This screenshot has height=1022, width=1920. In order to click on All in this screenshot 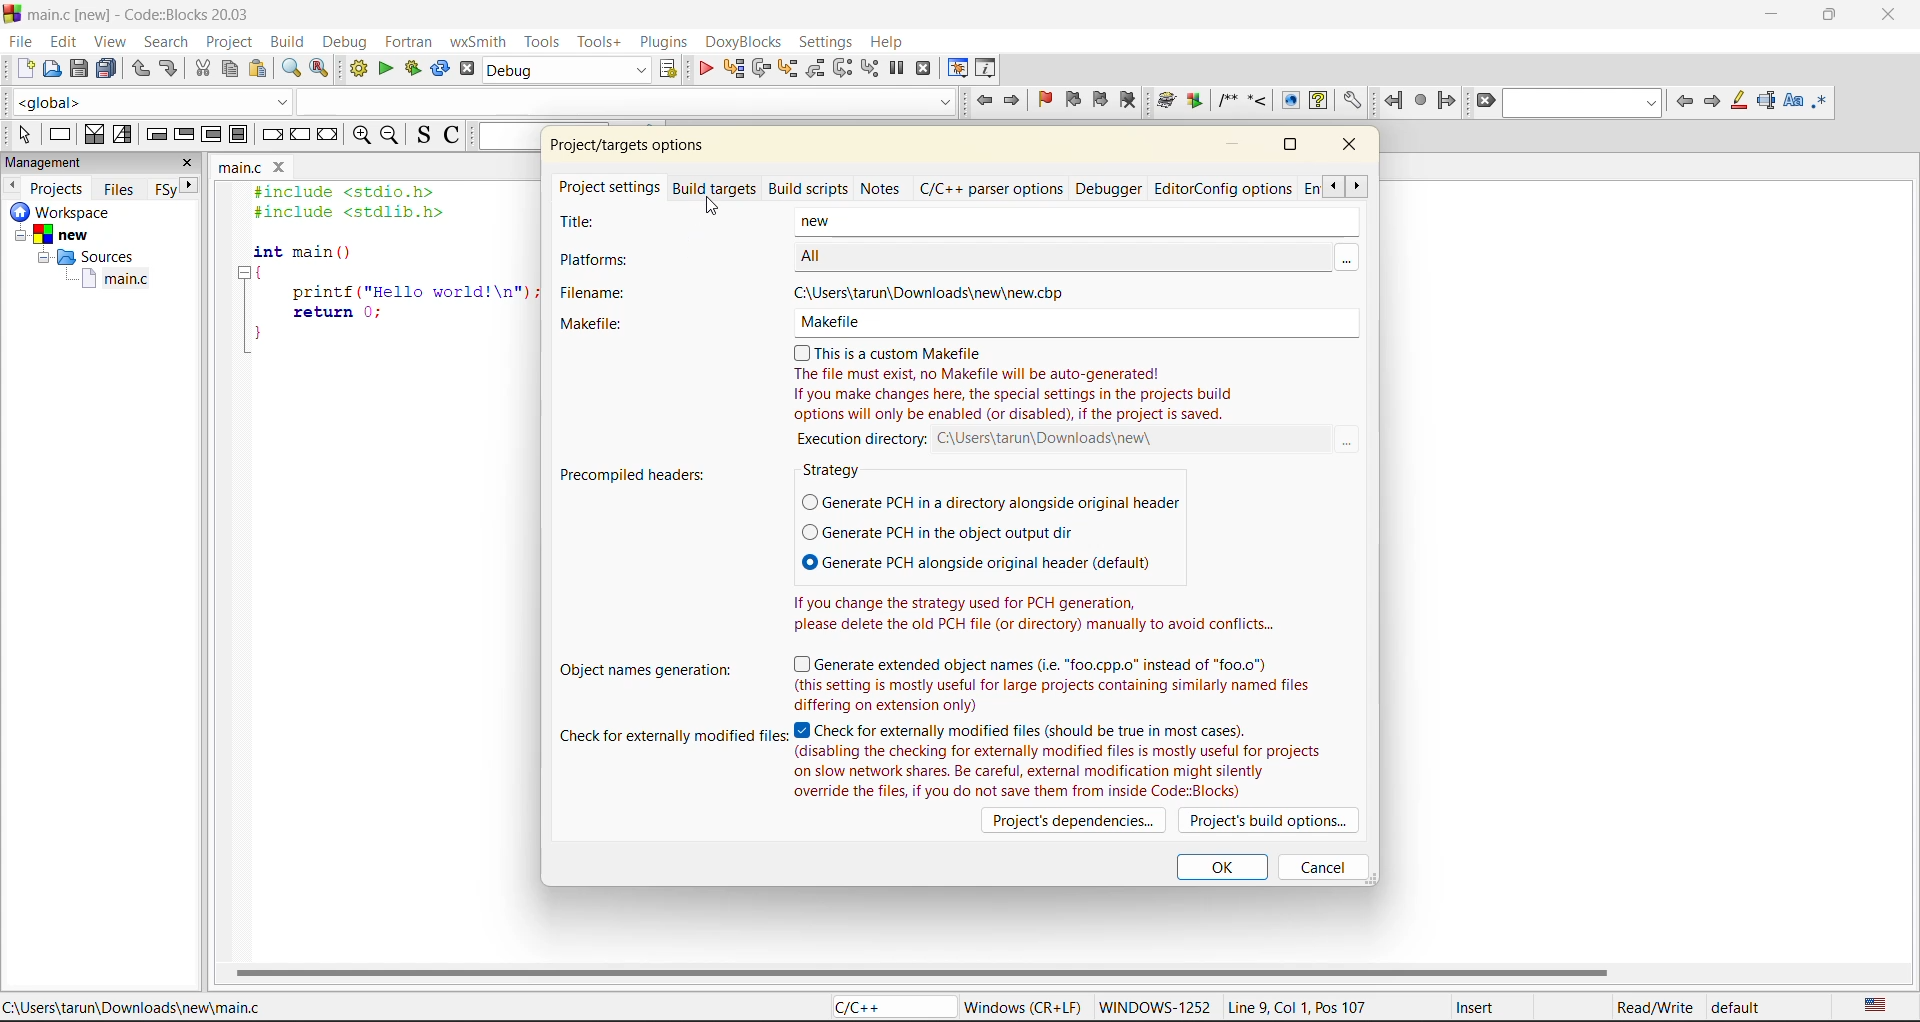, I will do `click(1055, 256)`.